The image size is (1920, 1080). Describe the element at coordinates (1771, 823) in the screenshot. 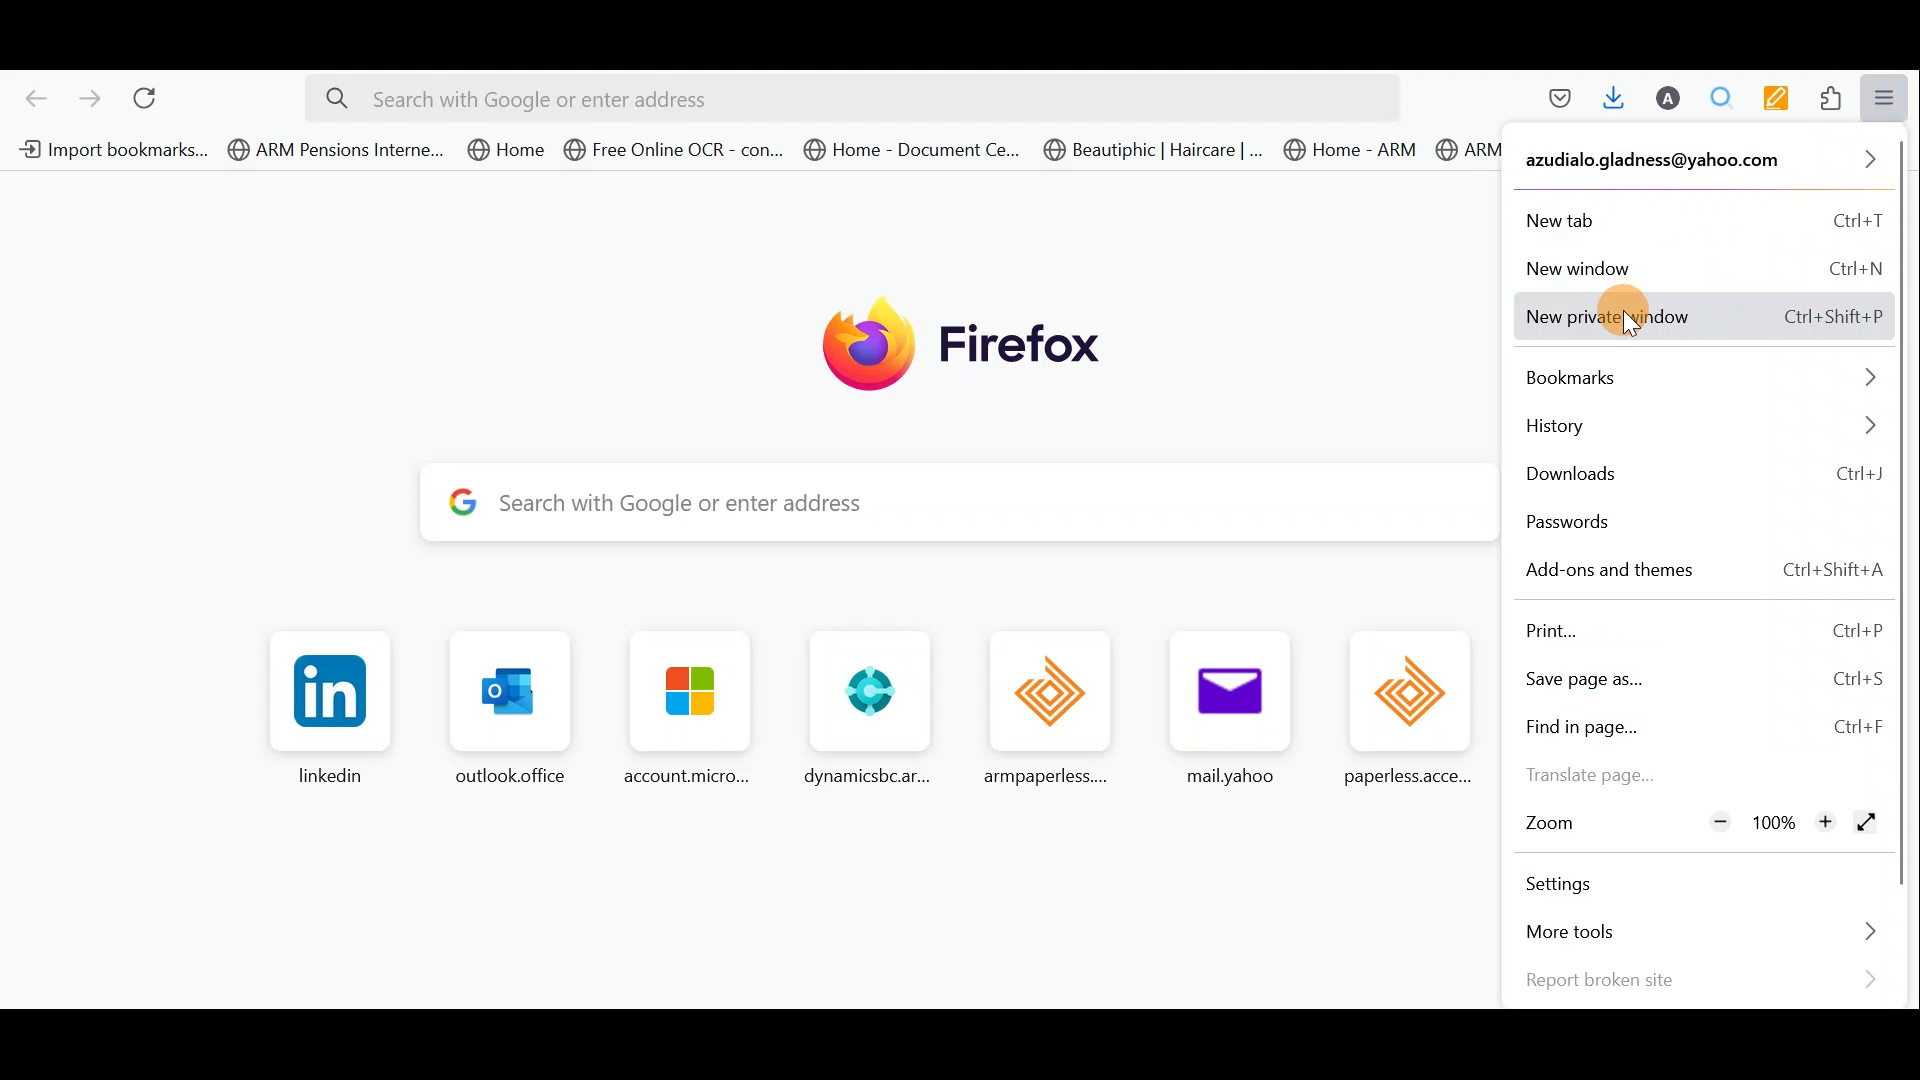

I see `100%` at that location.